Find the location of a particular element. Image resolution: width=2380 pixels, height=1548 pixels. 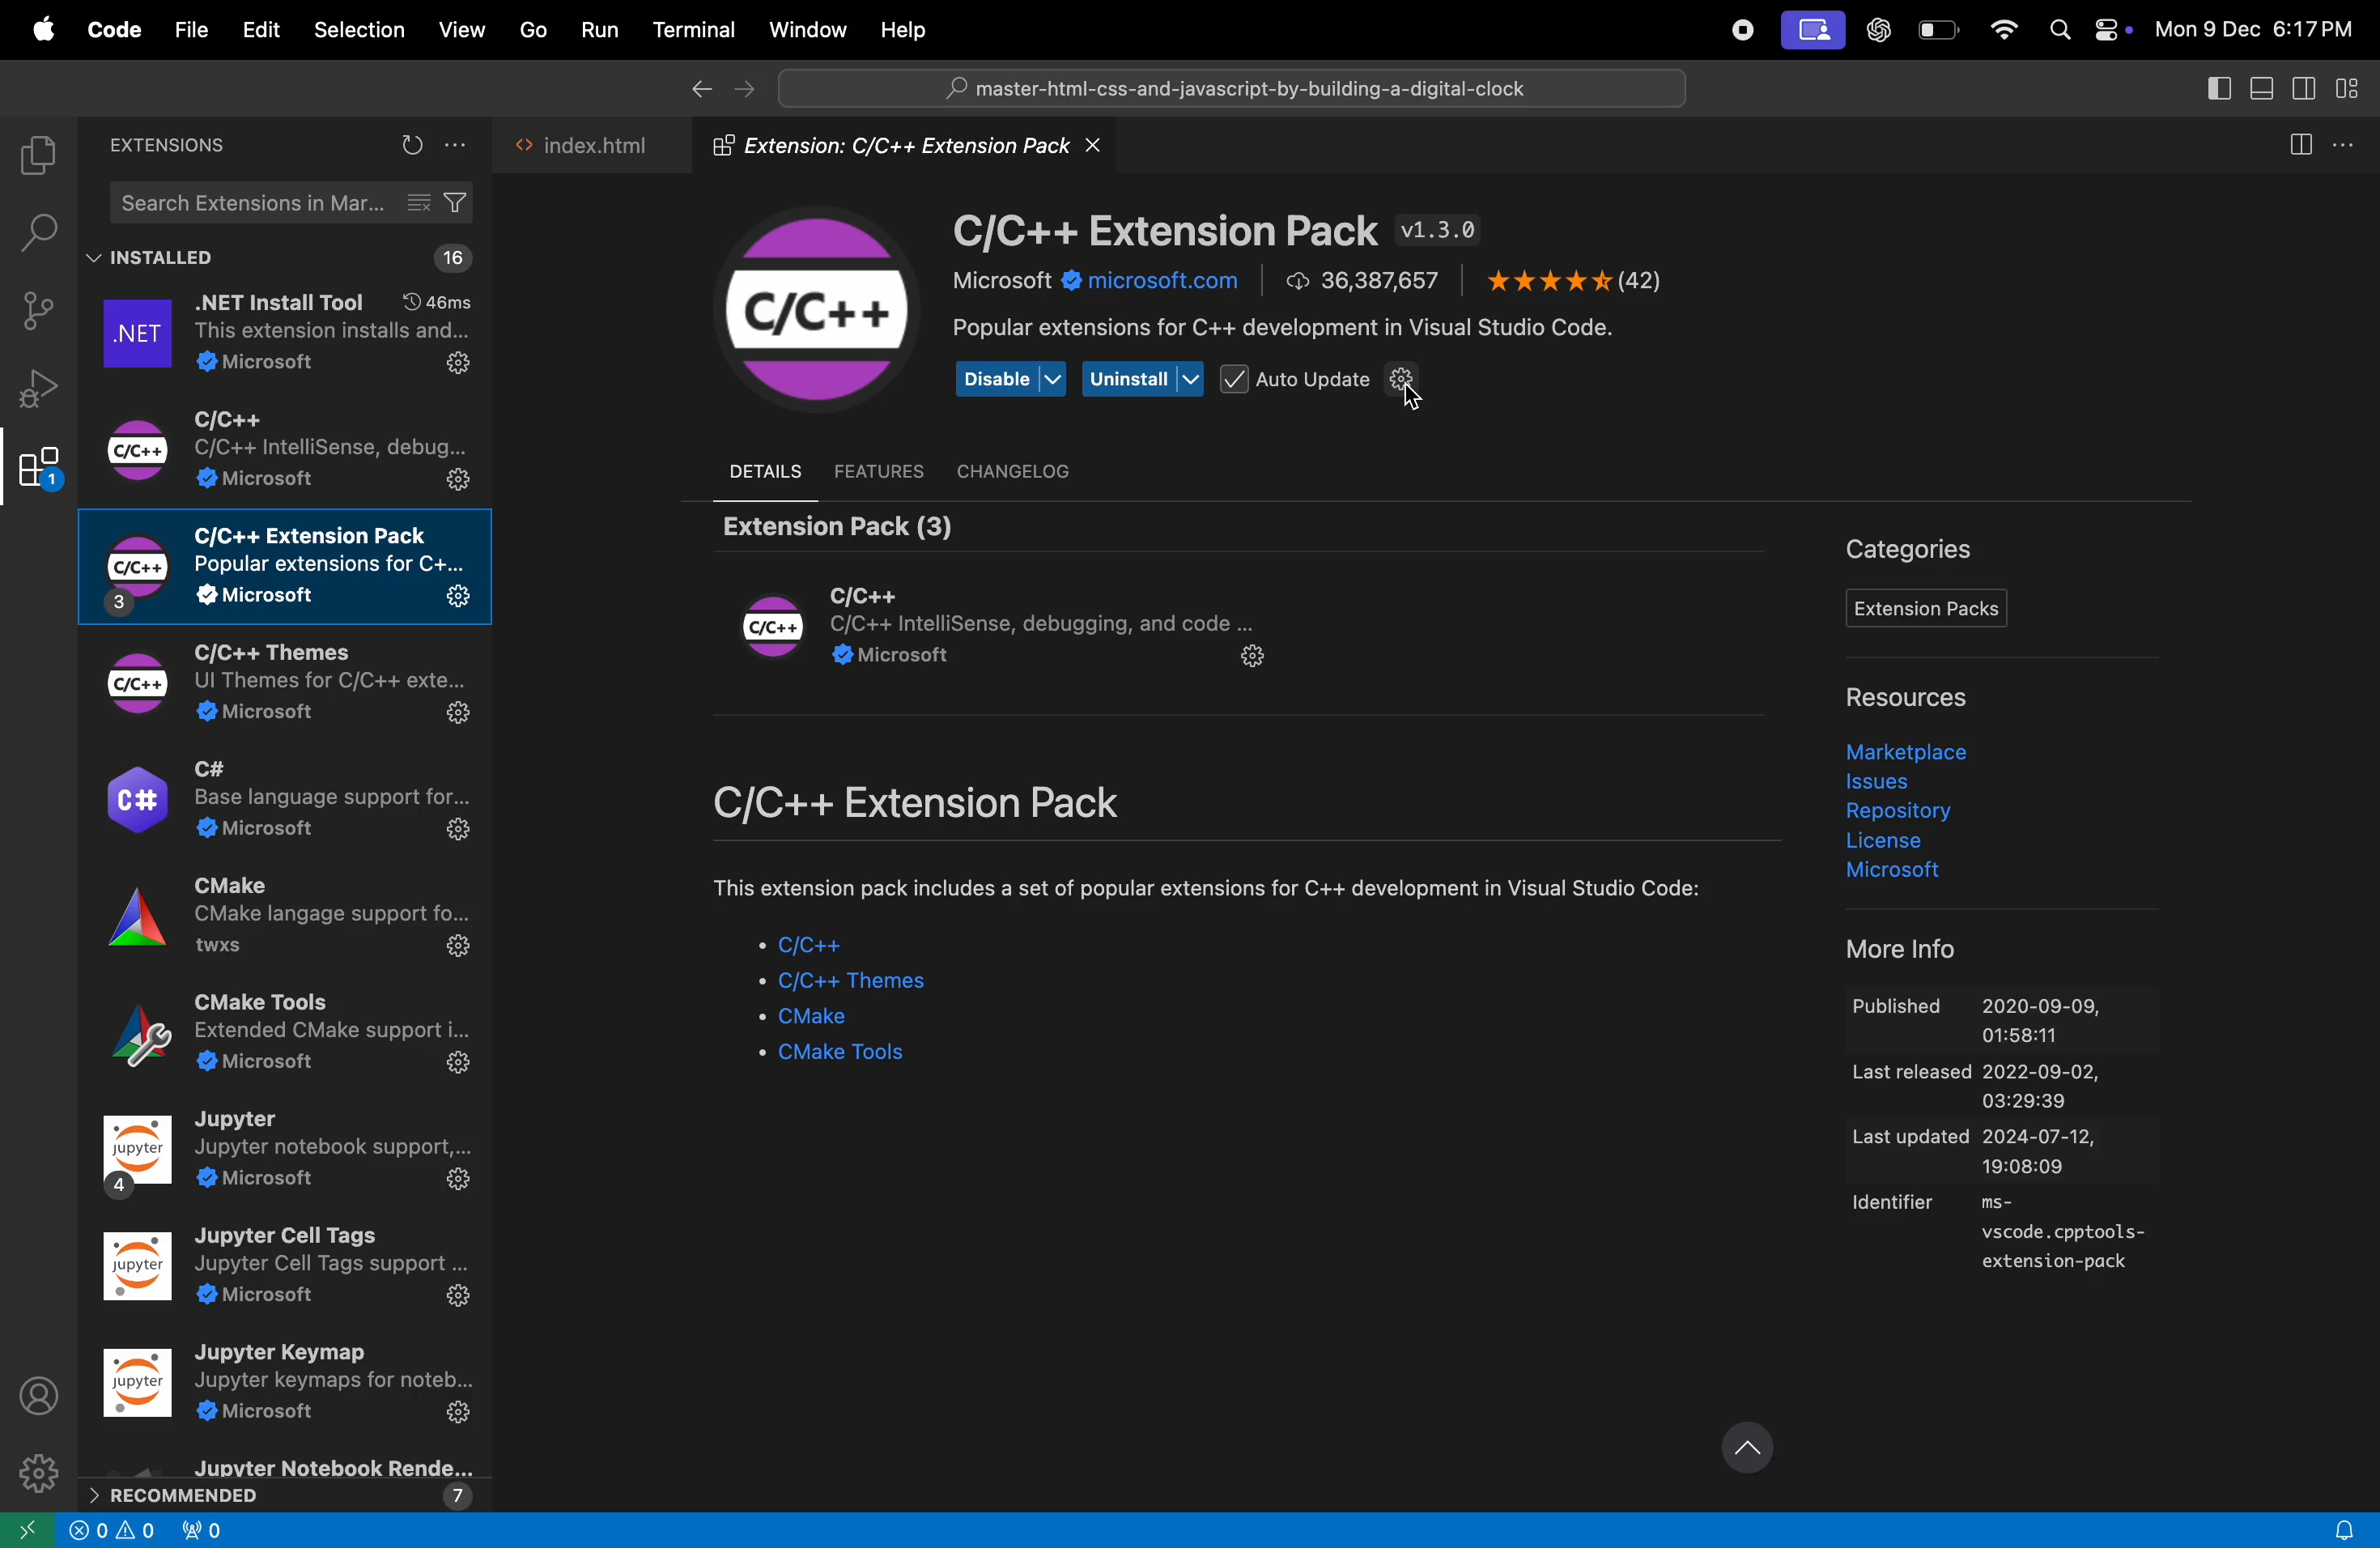

settings is located at coordinates (36, 1468).